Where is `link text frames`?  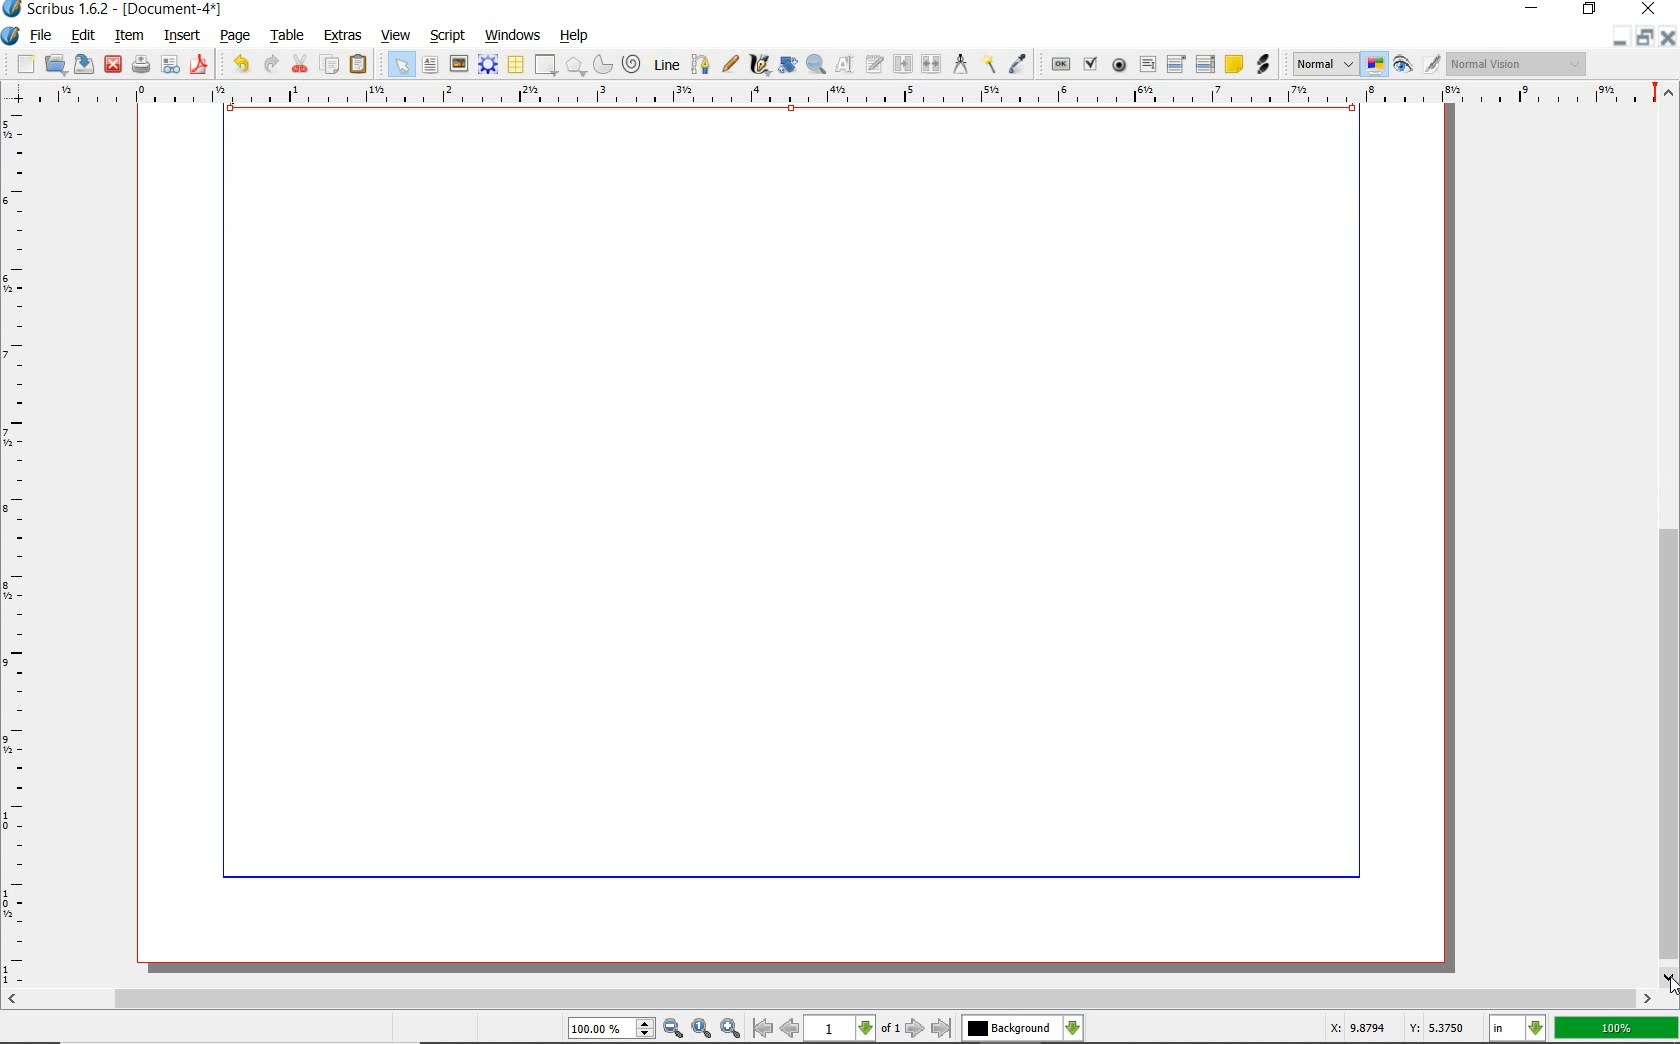
link text frames is located at coordinates (900, 63).